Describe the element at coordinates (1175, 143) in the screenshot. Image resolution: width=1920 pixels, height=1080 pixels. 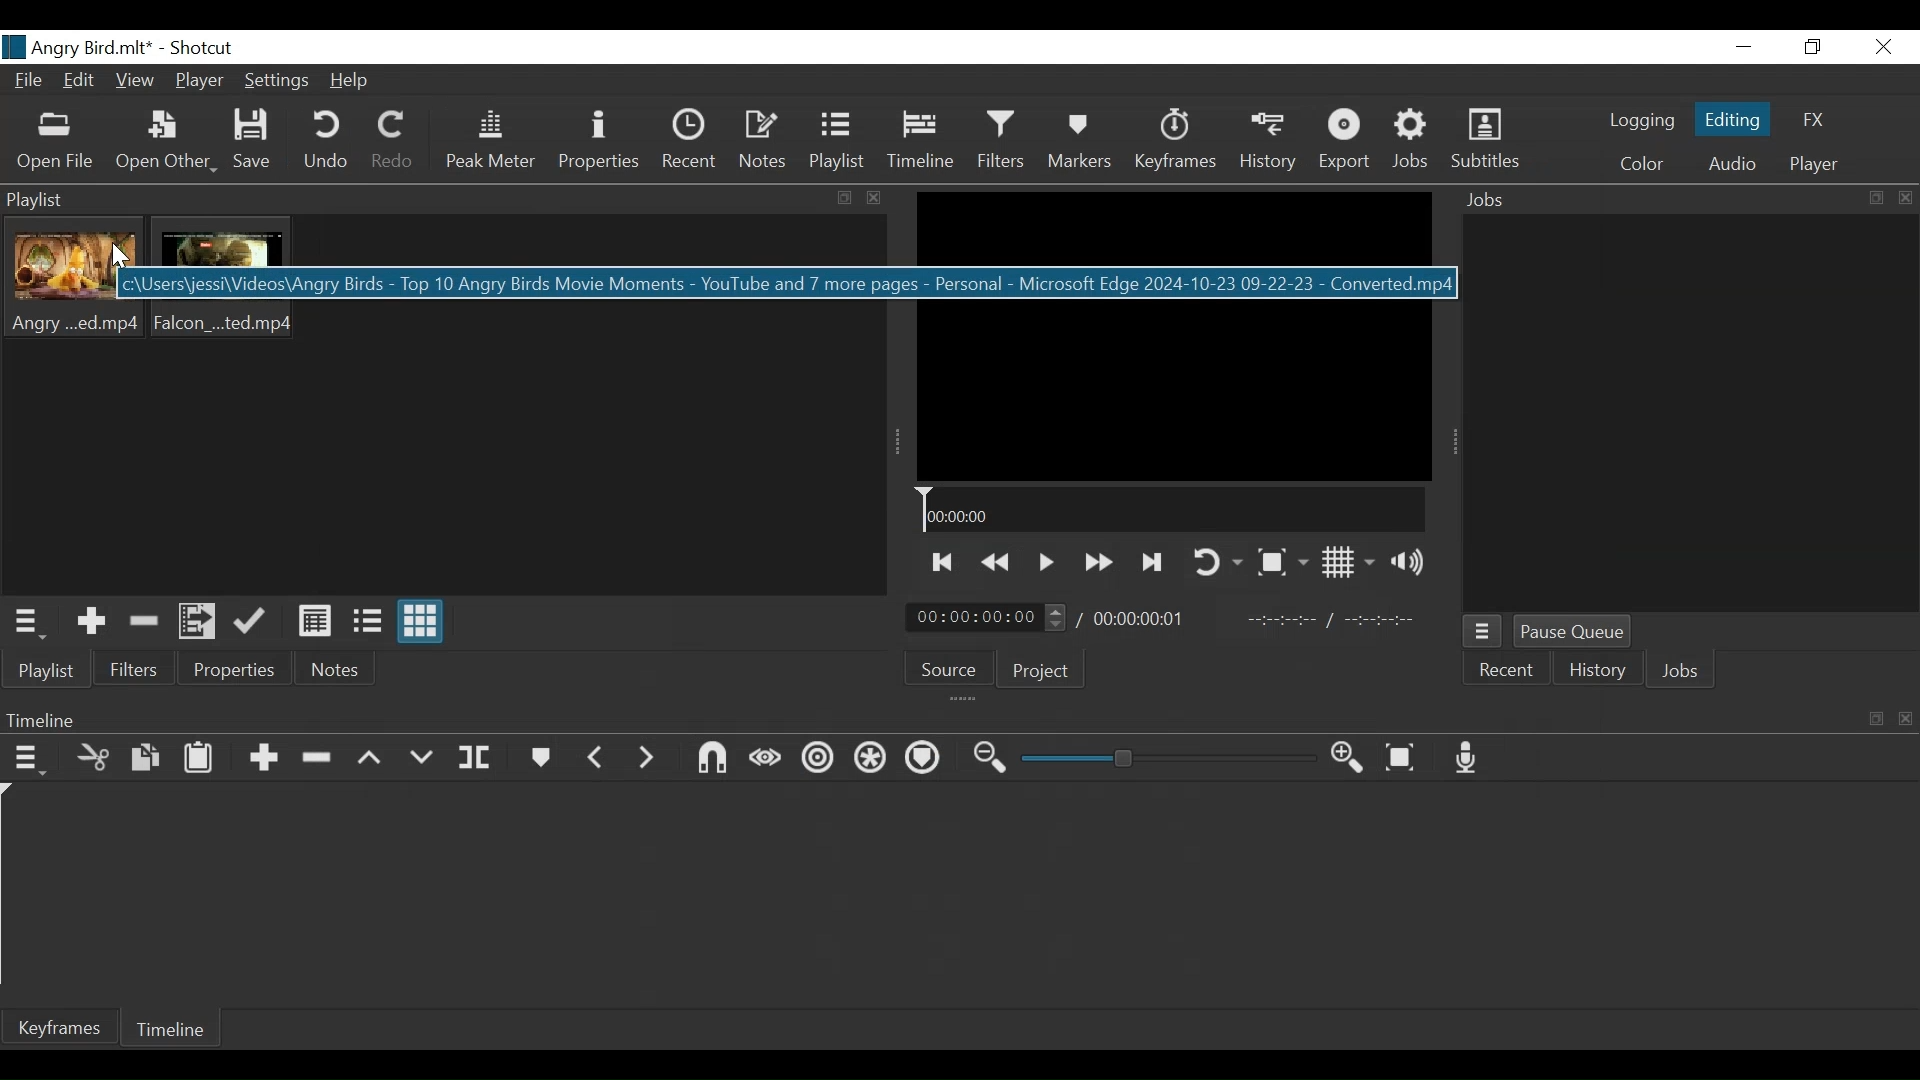
I see `Keyframes` at that location.